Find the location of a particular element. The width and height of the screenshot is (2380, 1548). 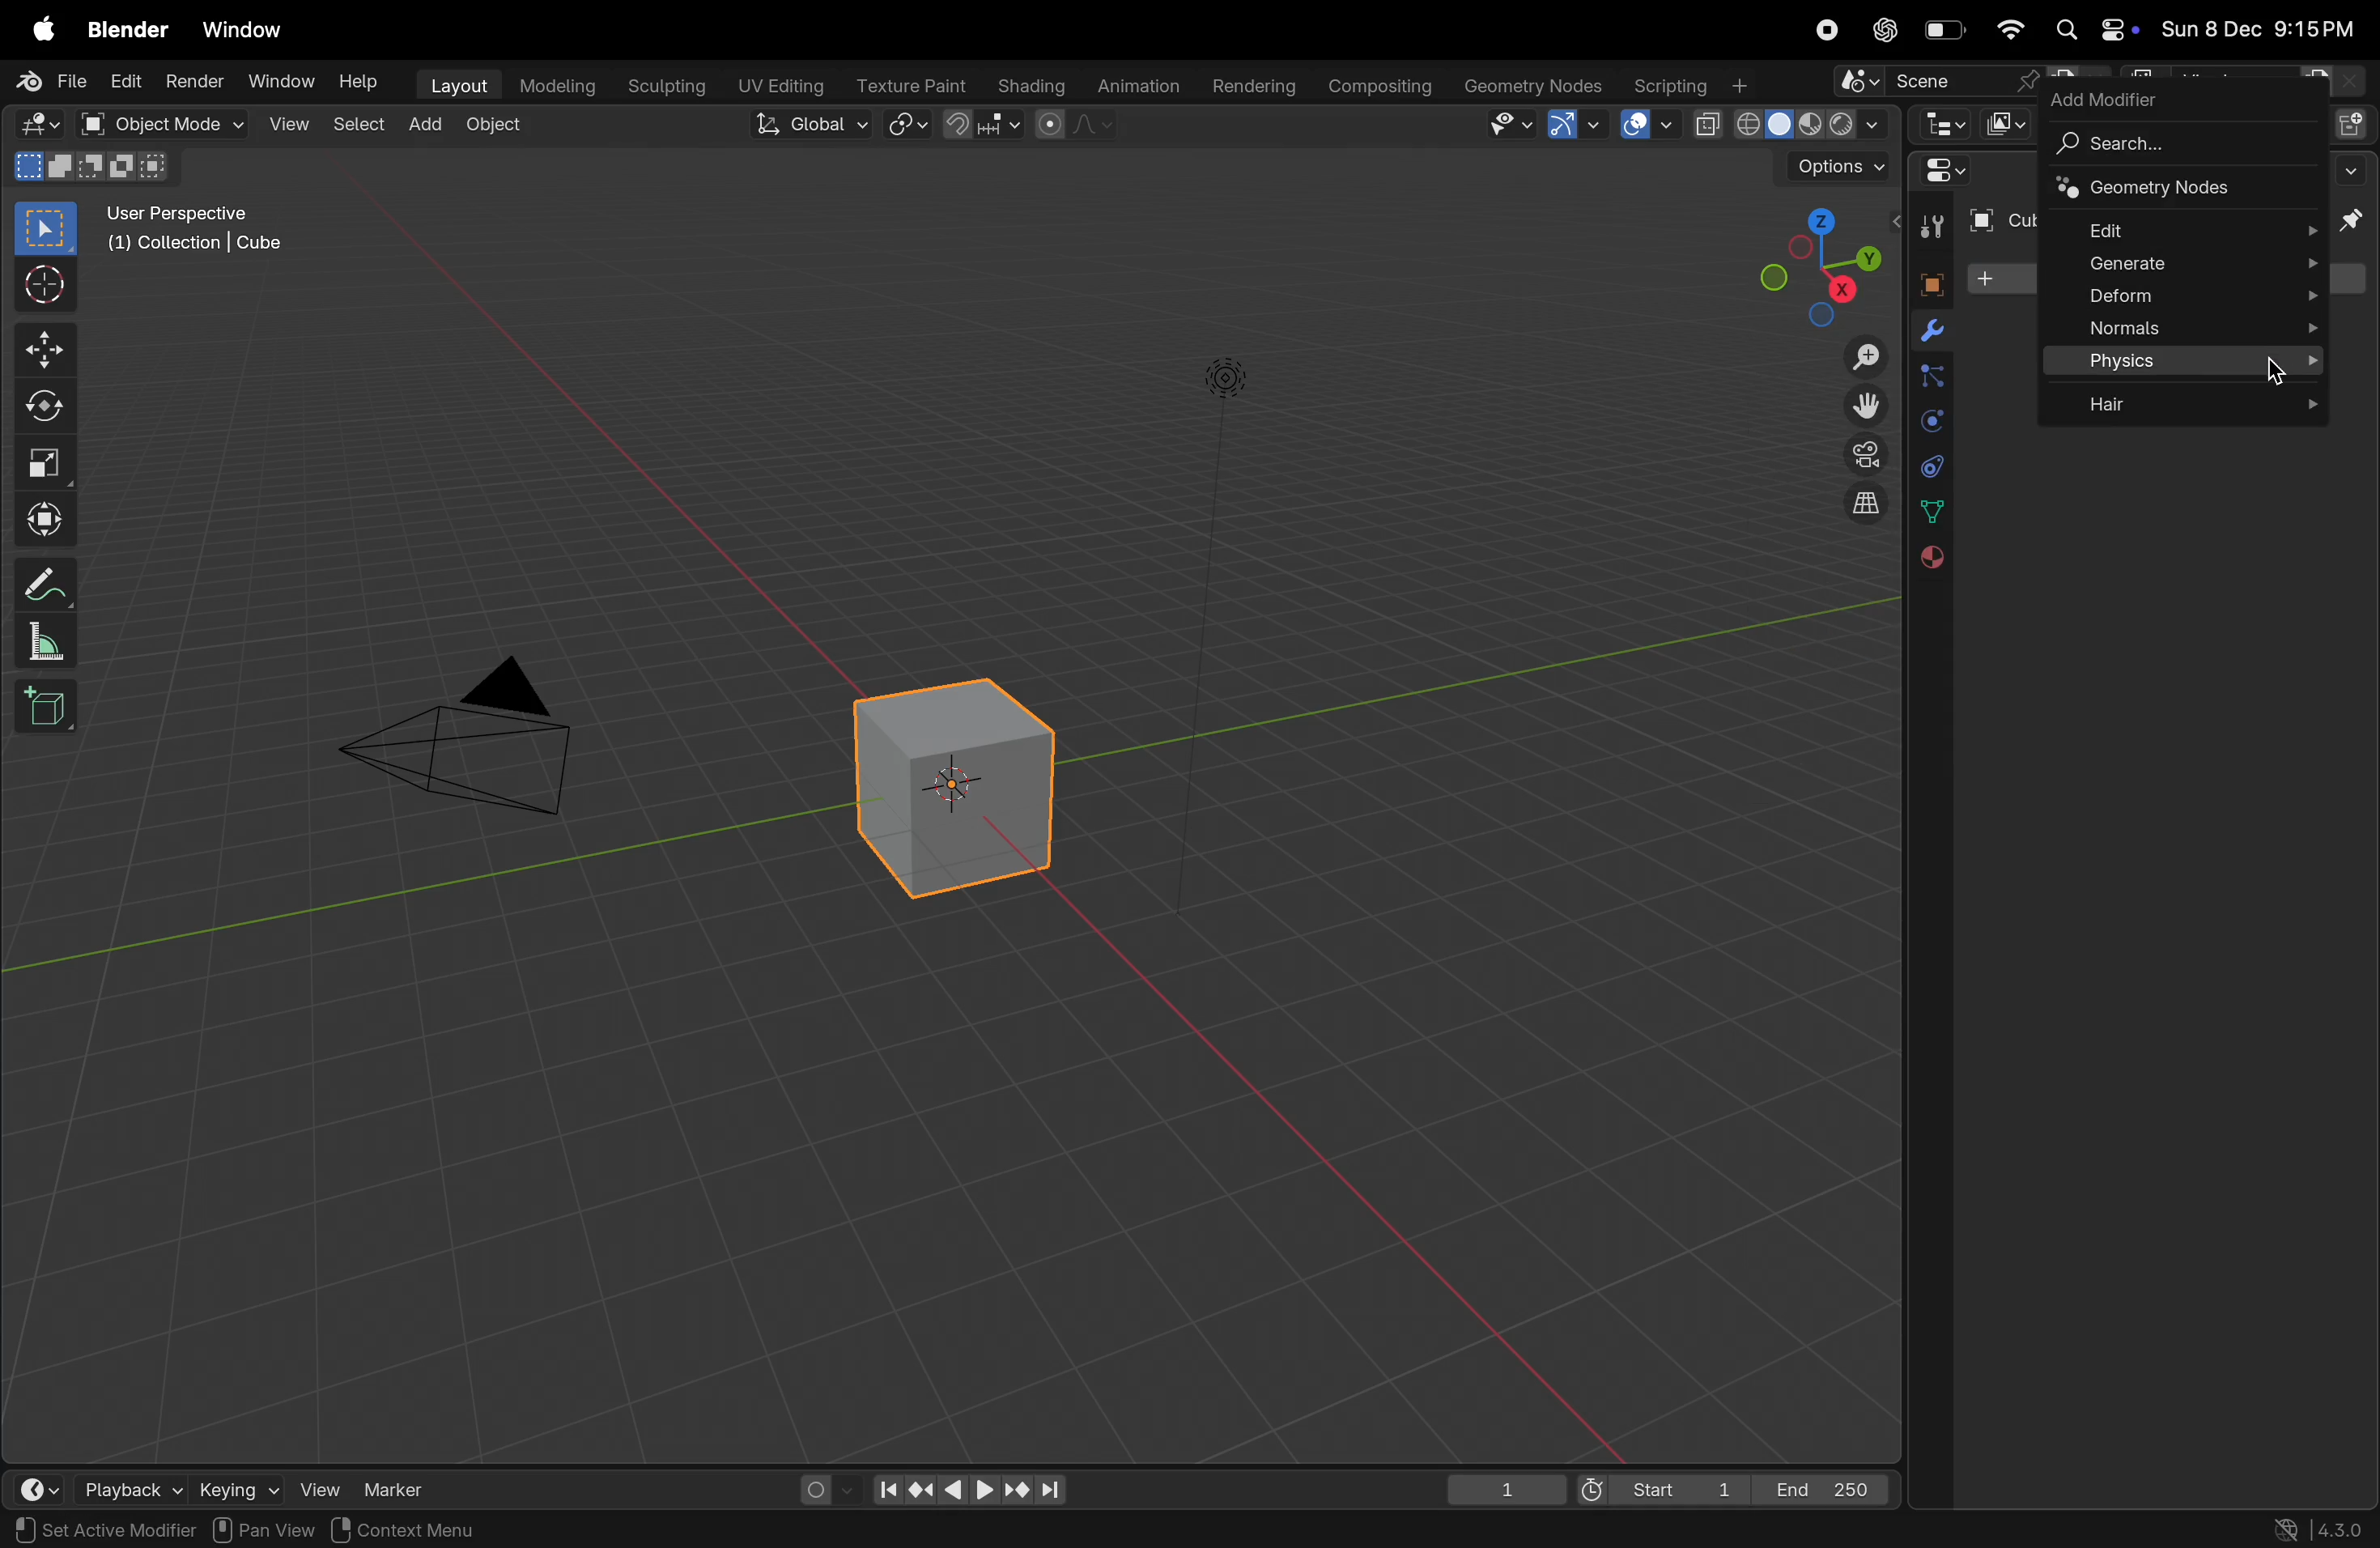

chatgpt is located at coordinates (1885, 30).